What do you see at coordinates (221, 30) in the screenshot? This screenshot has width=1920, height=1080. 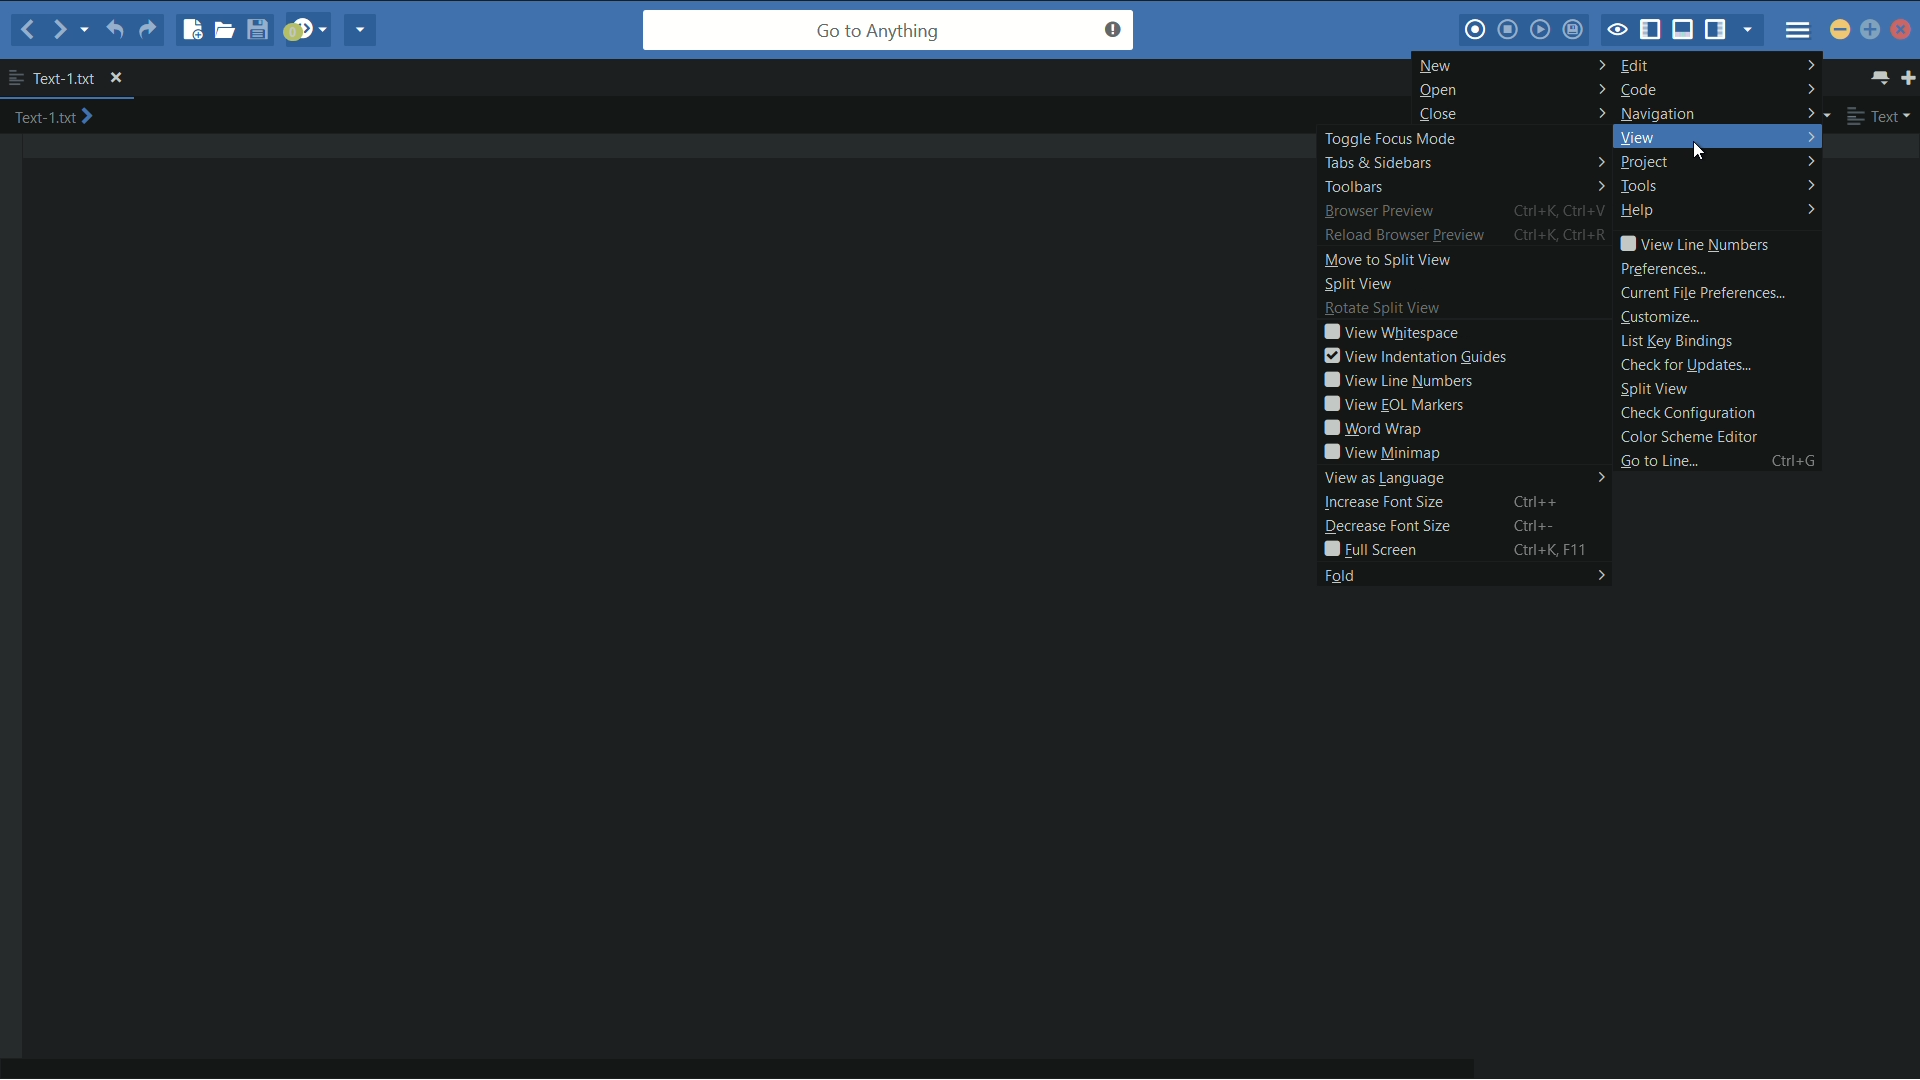 I see `open file` at bounding box center [221, 30].